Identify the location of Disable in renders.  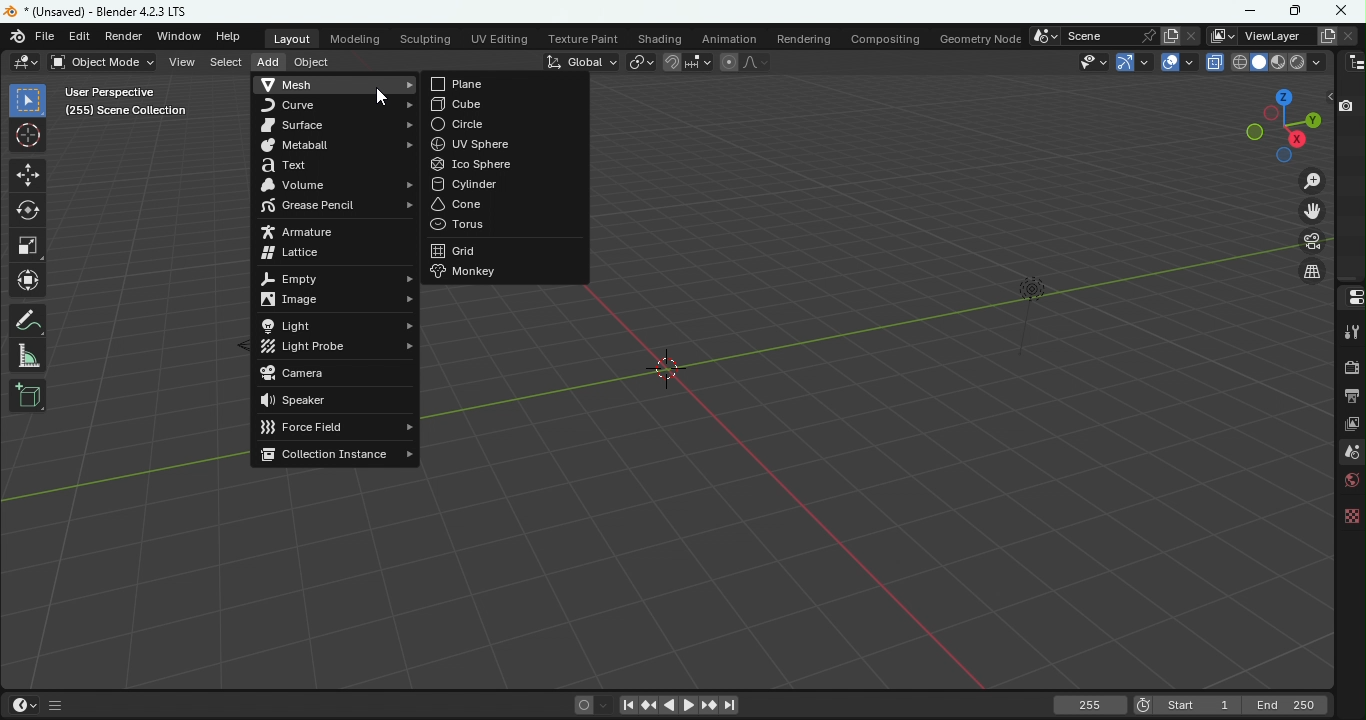
(1349, 106).